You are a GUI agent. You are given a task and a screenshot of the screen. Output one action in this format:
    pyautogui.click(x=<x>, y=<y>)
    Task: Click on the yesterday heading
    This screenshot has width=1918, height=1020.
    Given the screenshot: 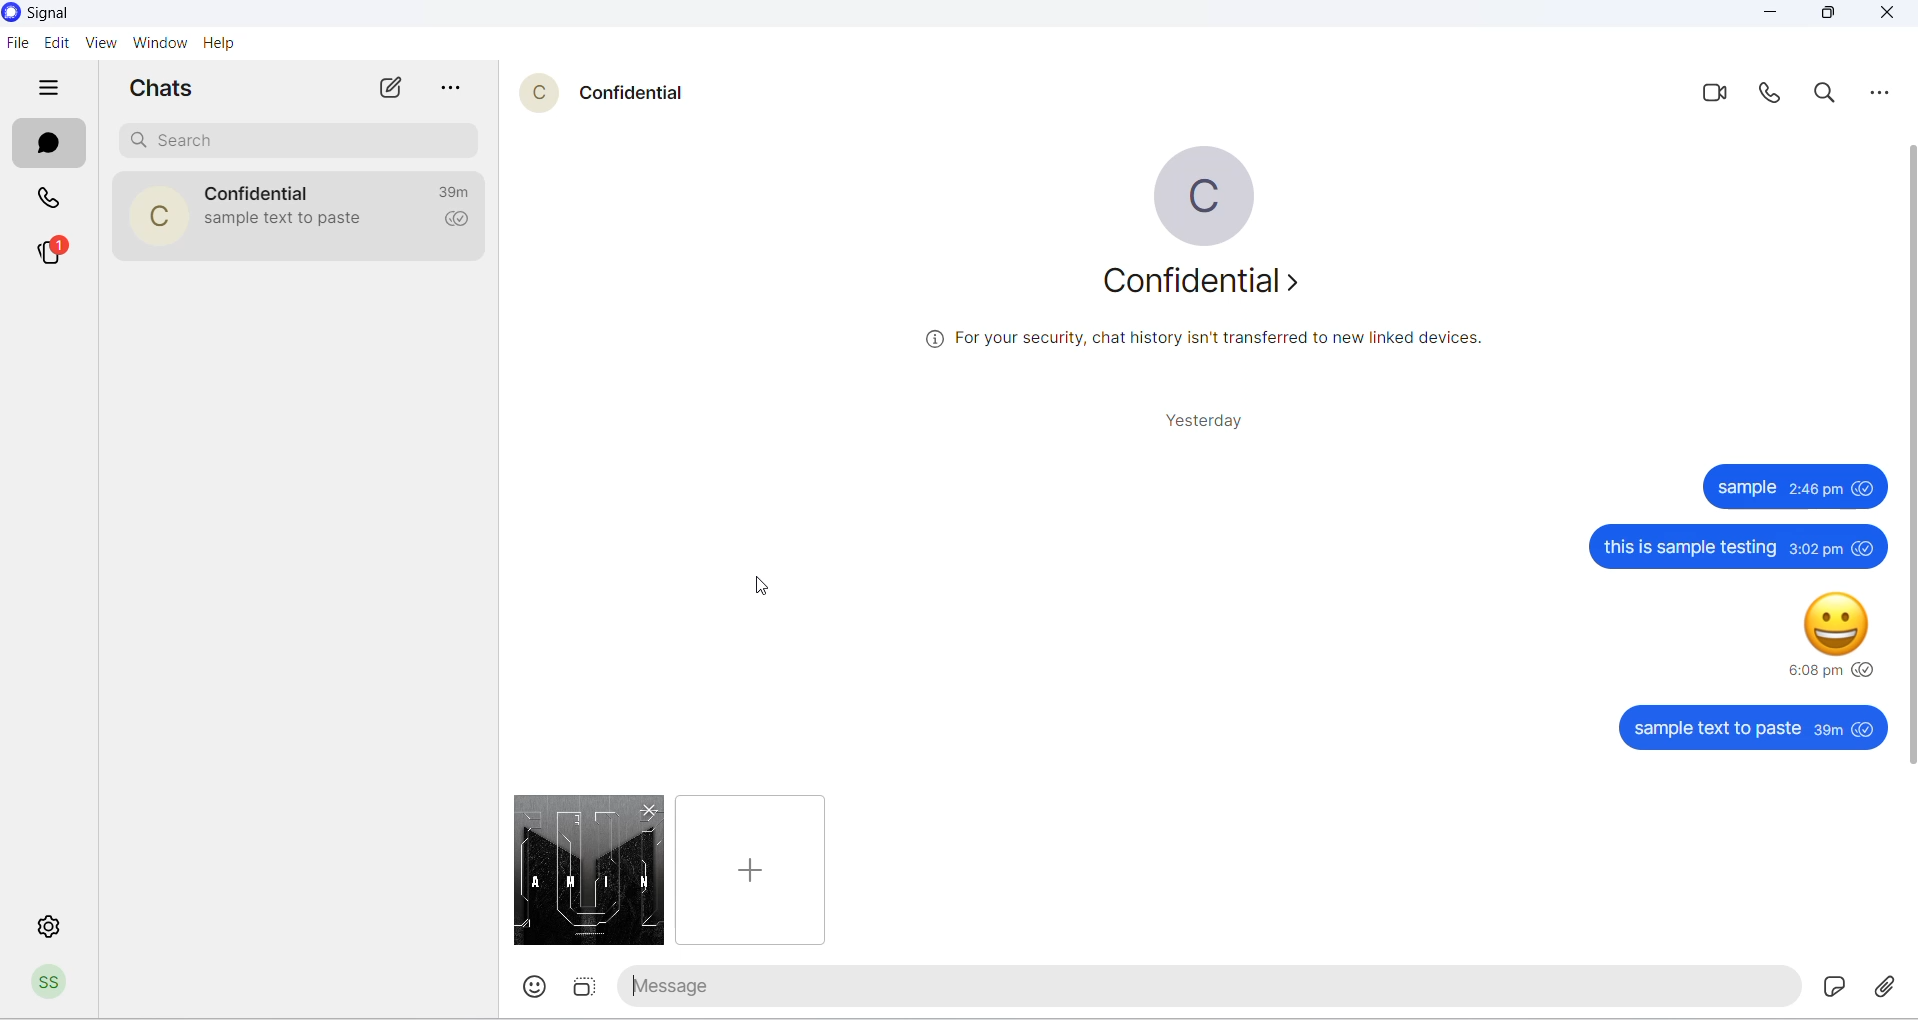 What is the action you would take?
    pyautogui.click(x=1203, y=426)
    